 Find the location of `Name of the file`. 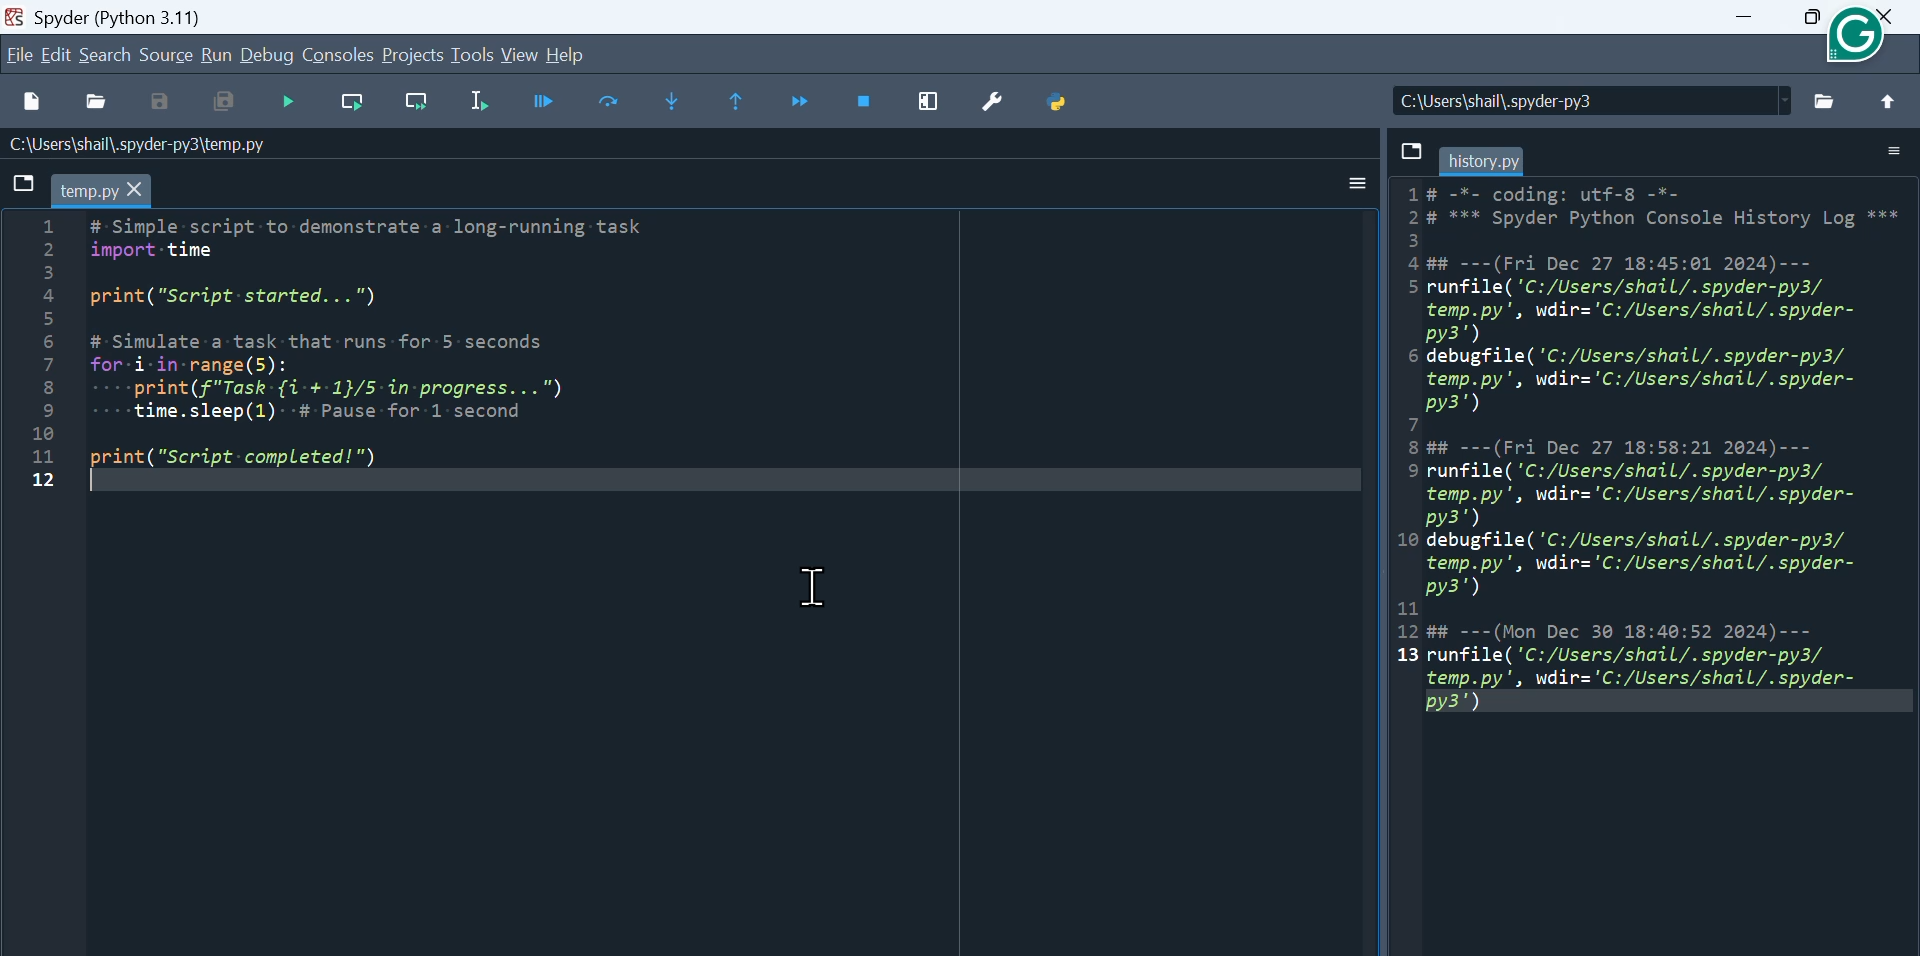

Name of the file is located at coordinates (167, 145).